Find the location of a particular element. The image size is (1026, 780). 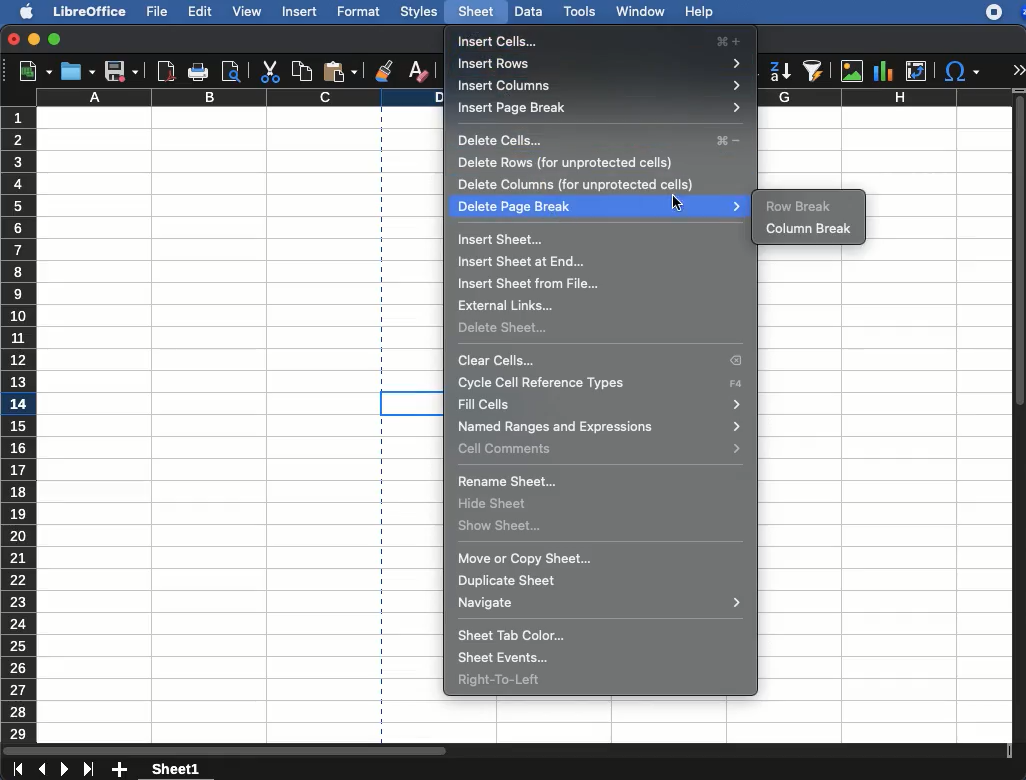

page break is located at coordinates (381, 244).